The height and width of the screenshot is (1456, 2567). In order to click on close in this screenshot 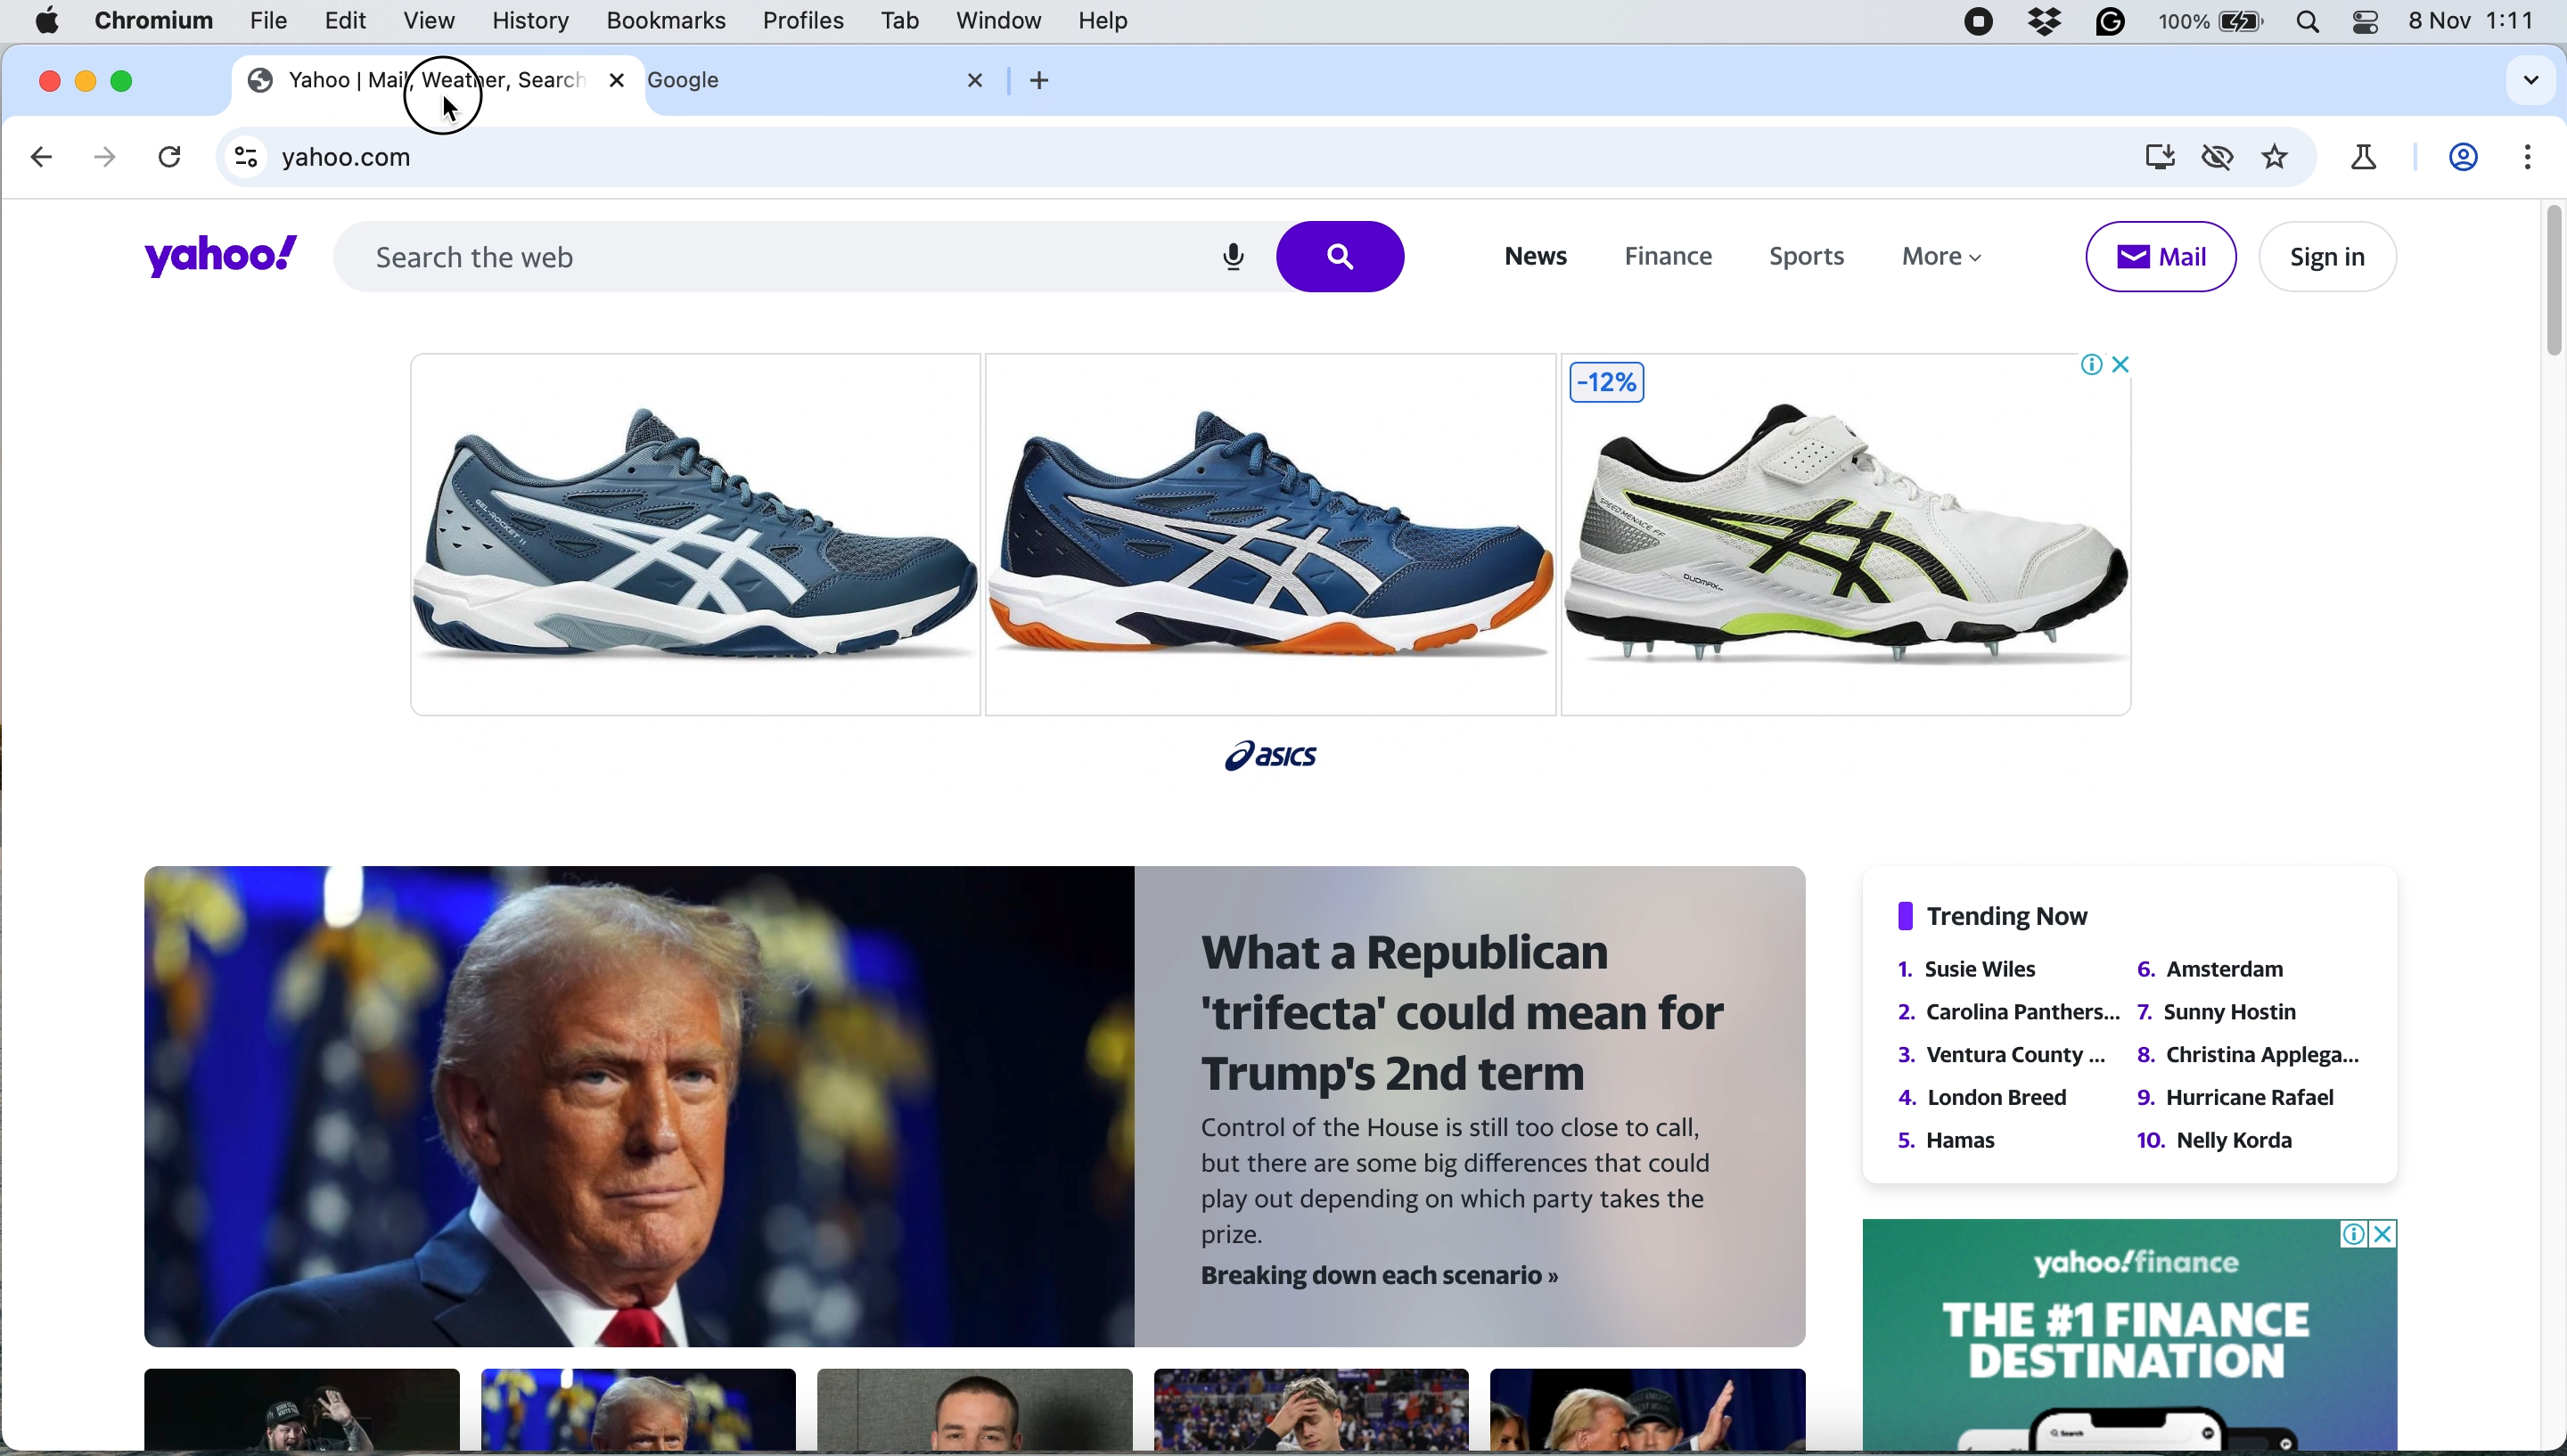, I will do `click(48, 78)`.